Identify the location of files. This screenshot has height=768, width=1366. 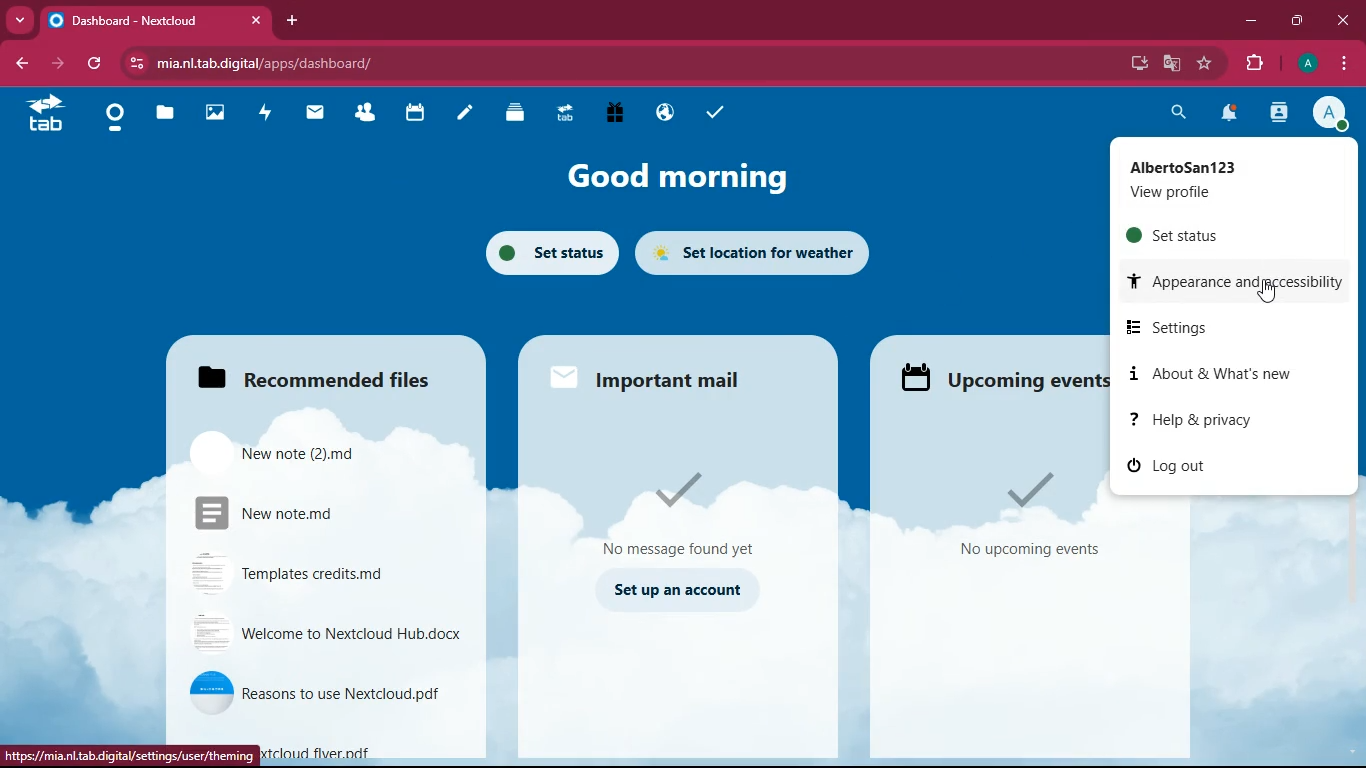
(306, 374).